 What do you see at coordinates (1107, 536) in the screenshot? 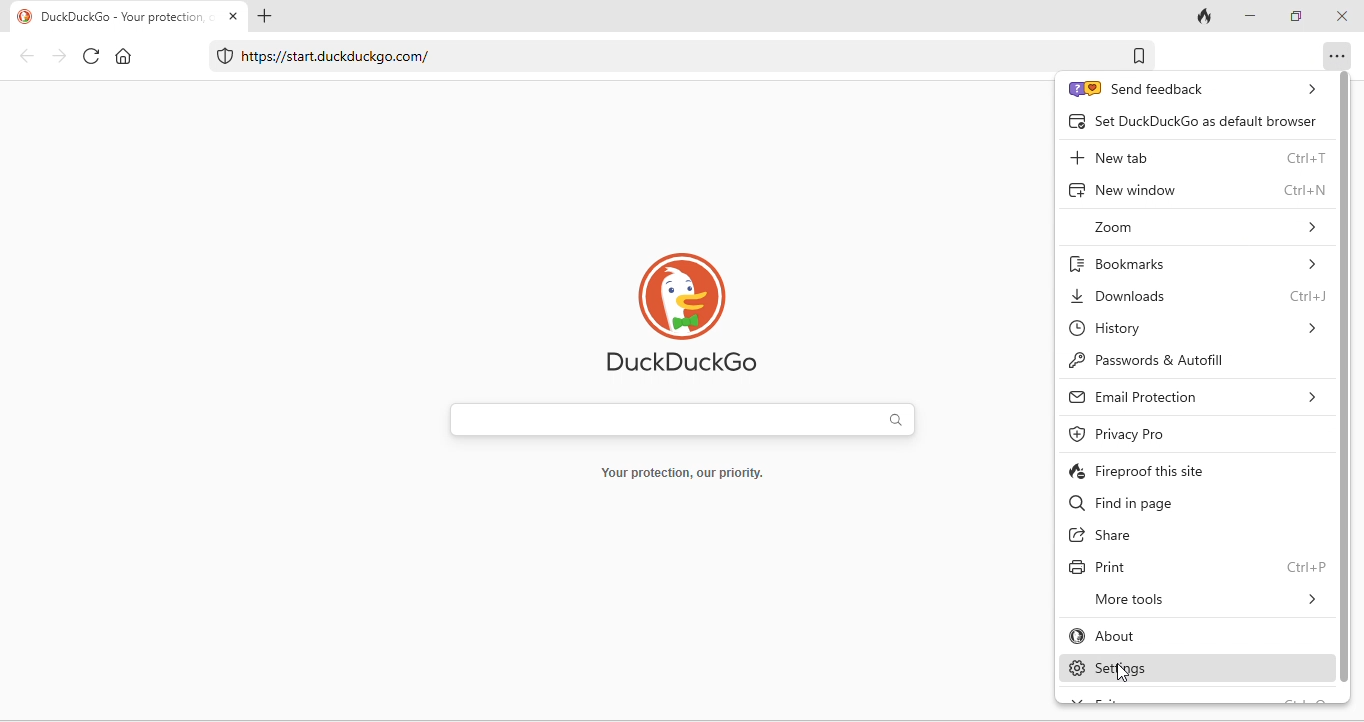
I see `share` at bounding box center [1107, 536].